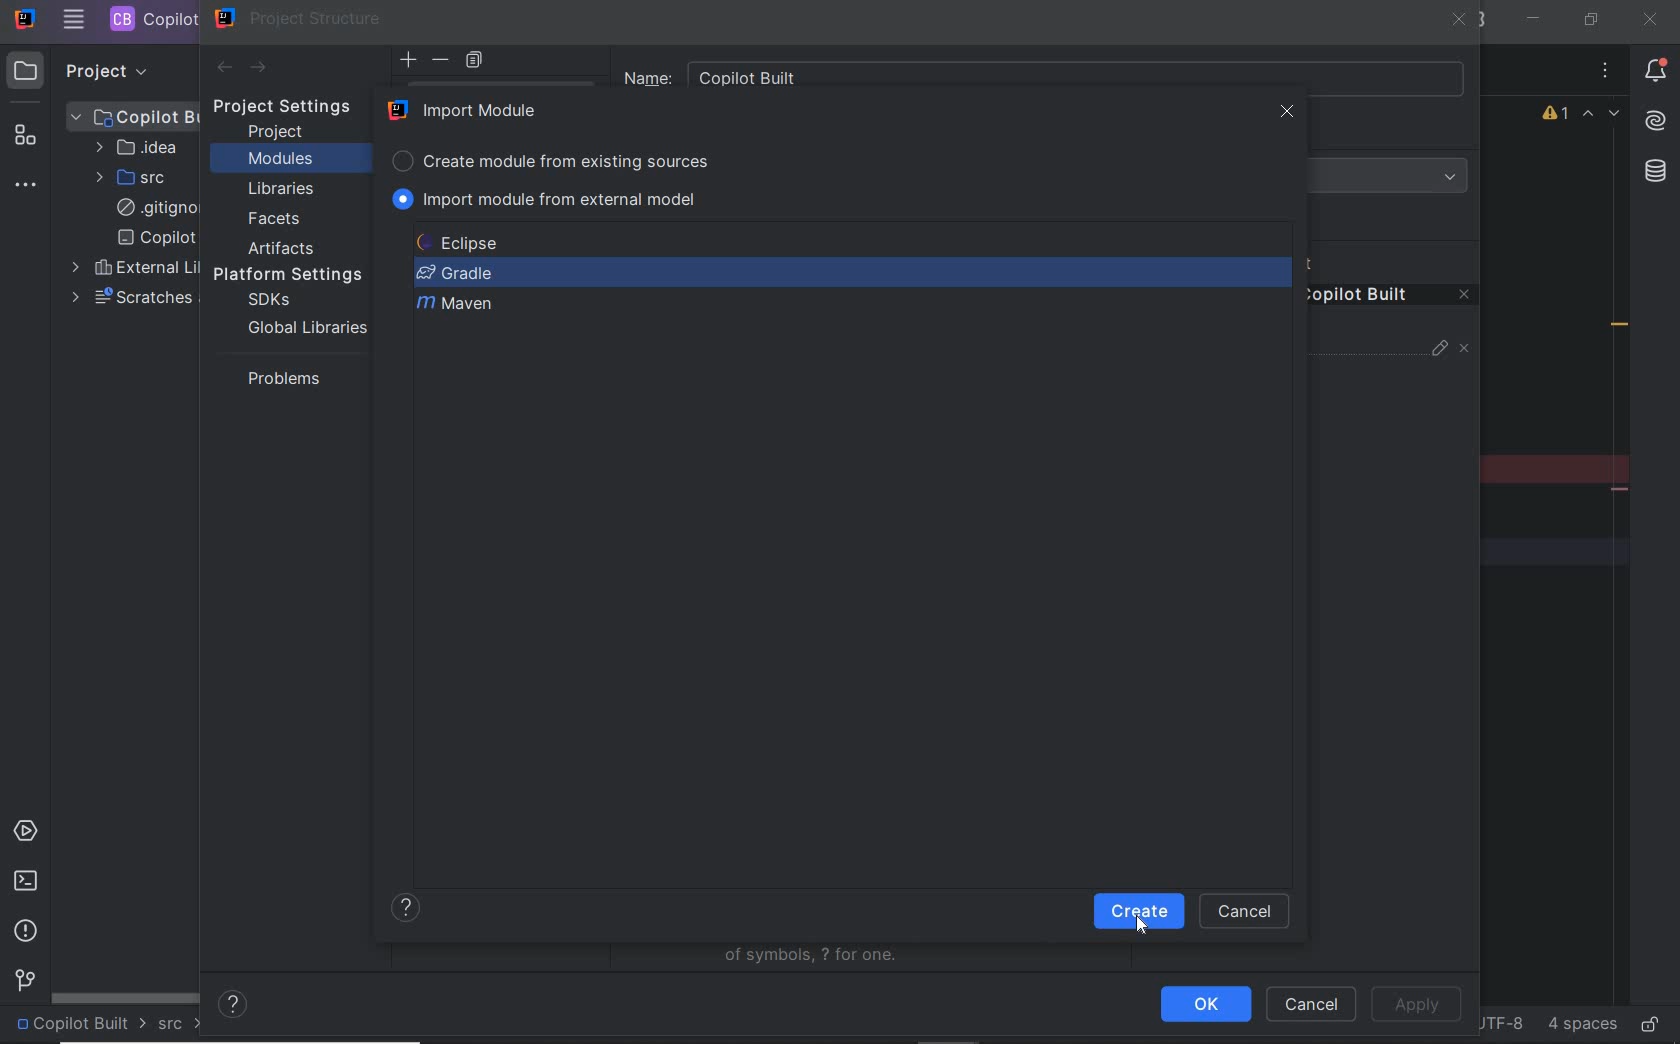 This screenshot has height=1044, width=1680. What do you see at coordinates (1589, 19) in the screenshot?
I see `restore down` at bounding box center [1589, 19].